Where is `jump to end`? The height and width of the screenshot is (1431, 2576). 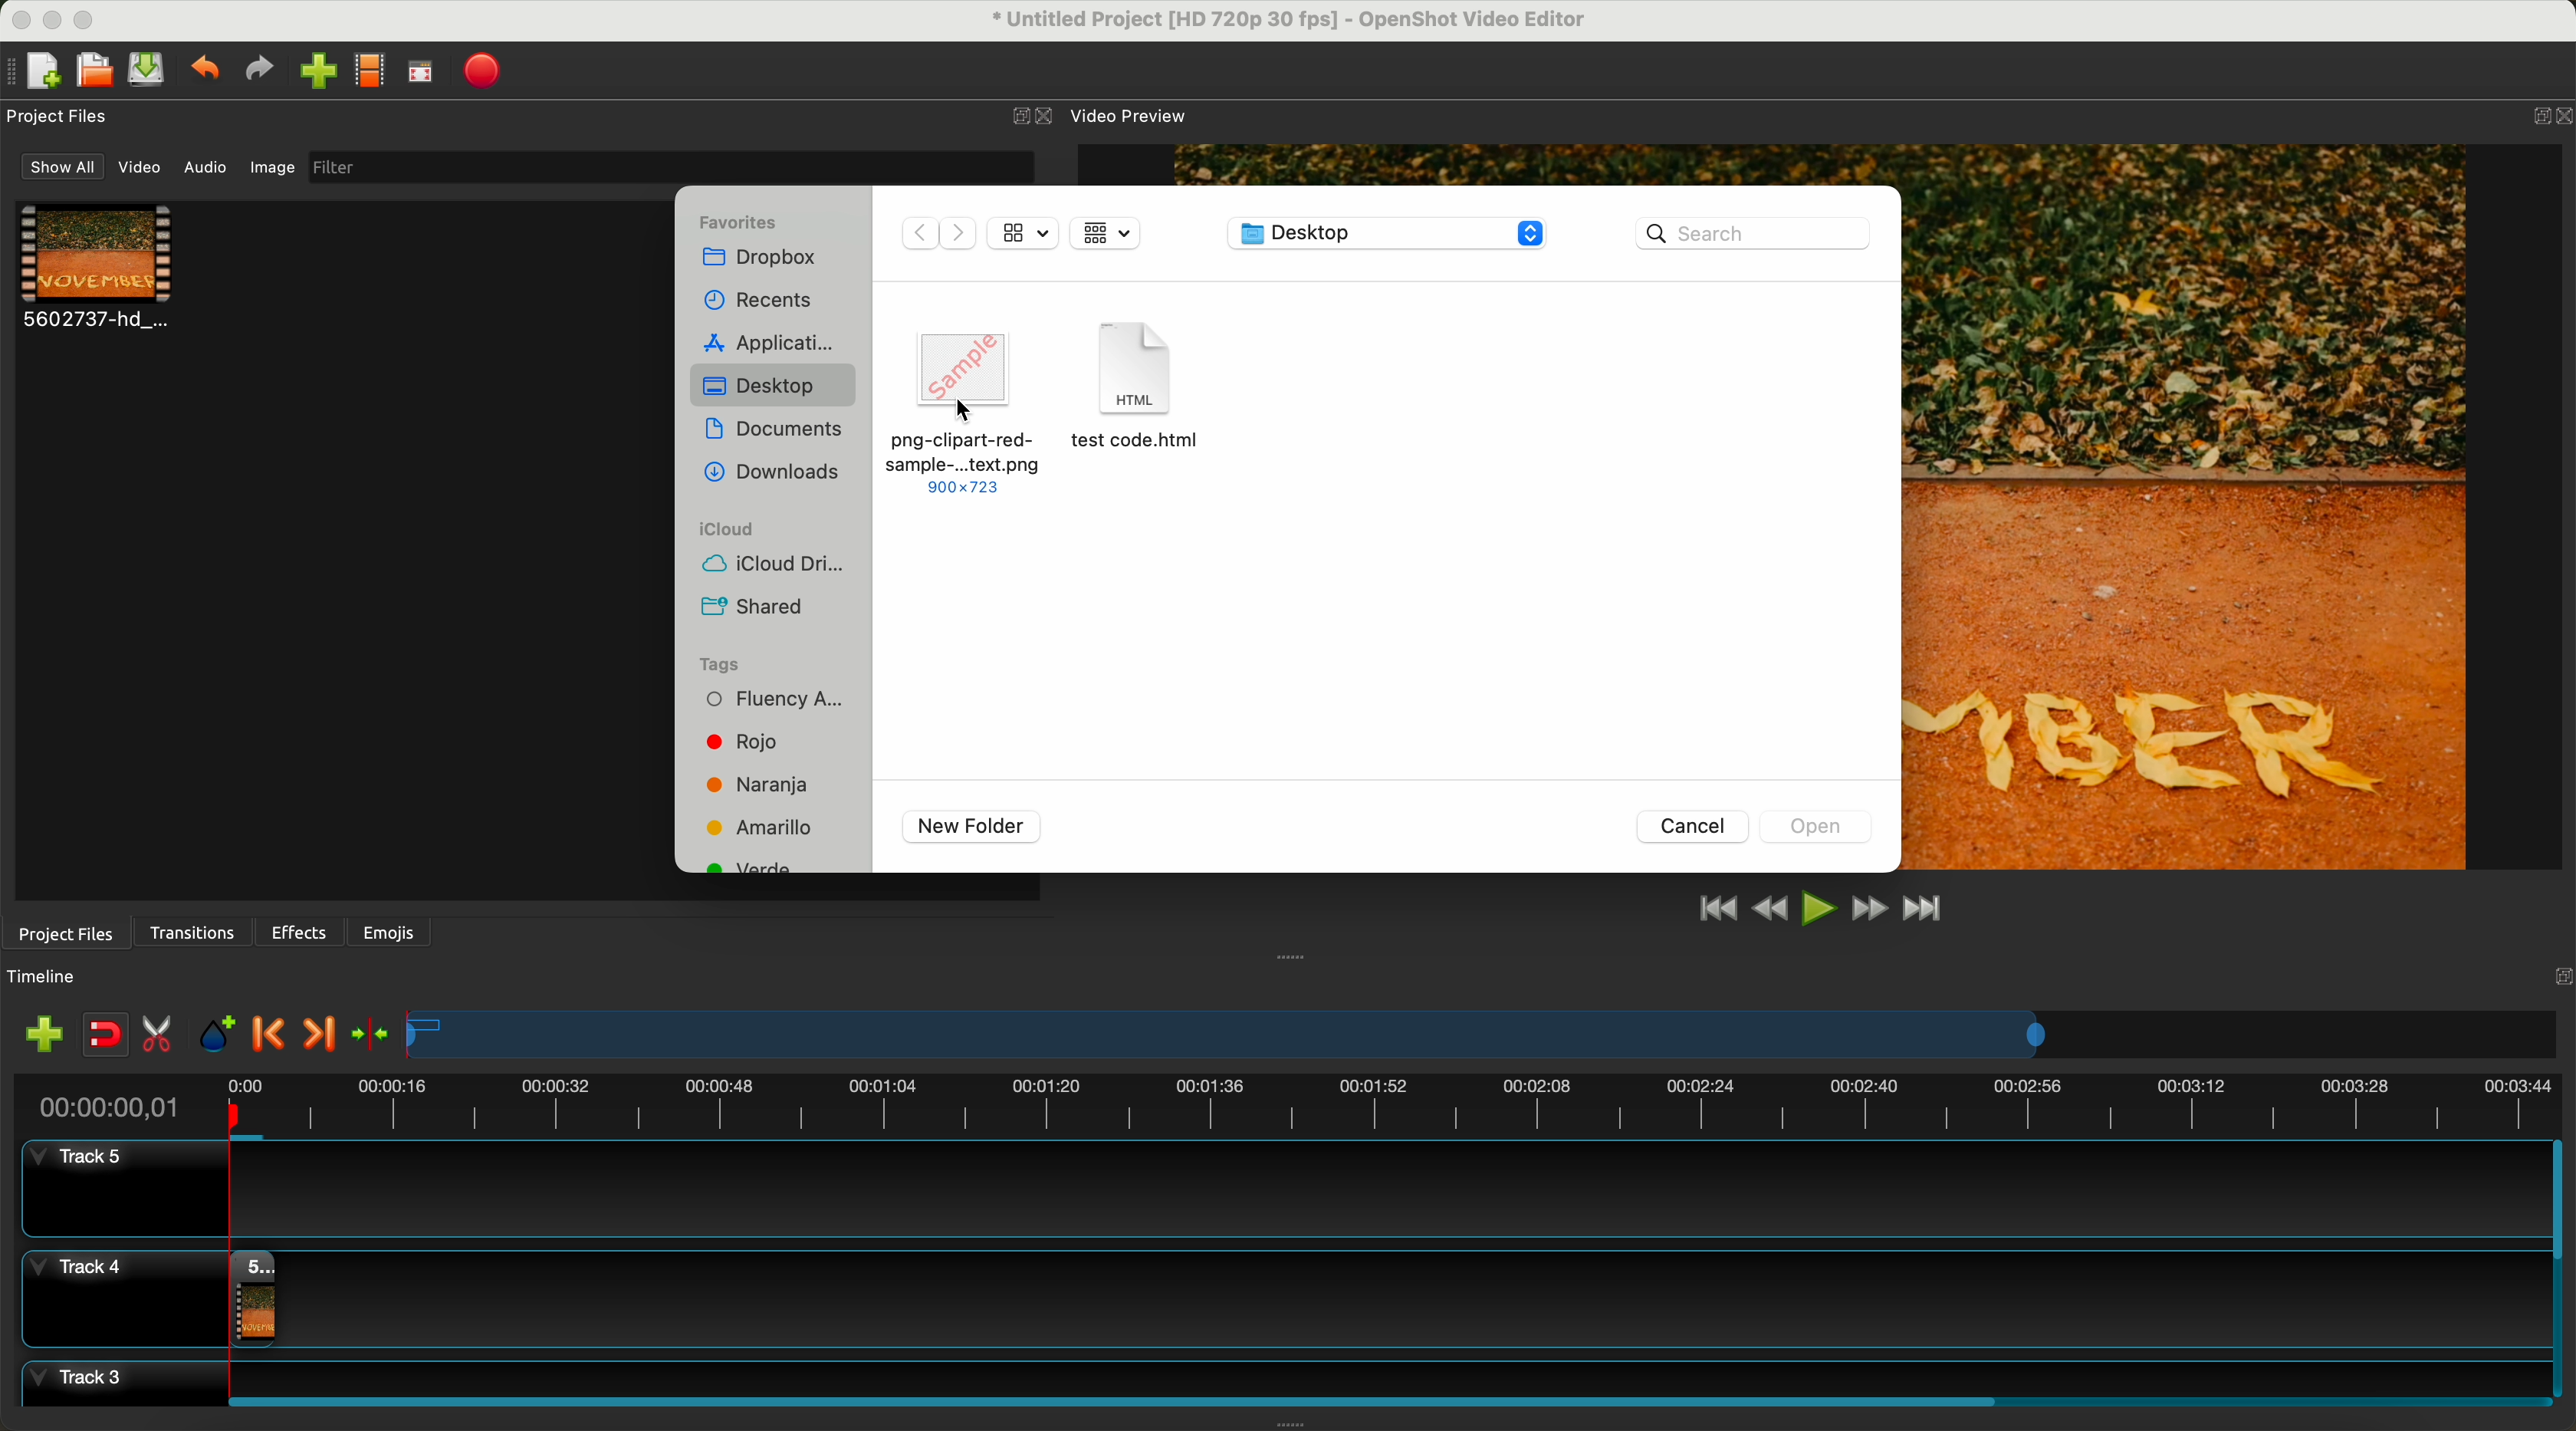
jump to end is located at coordinates (1925, 911).